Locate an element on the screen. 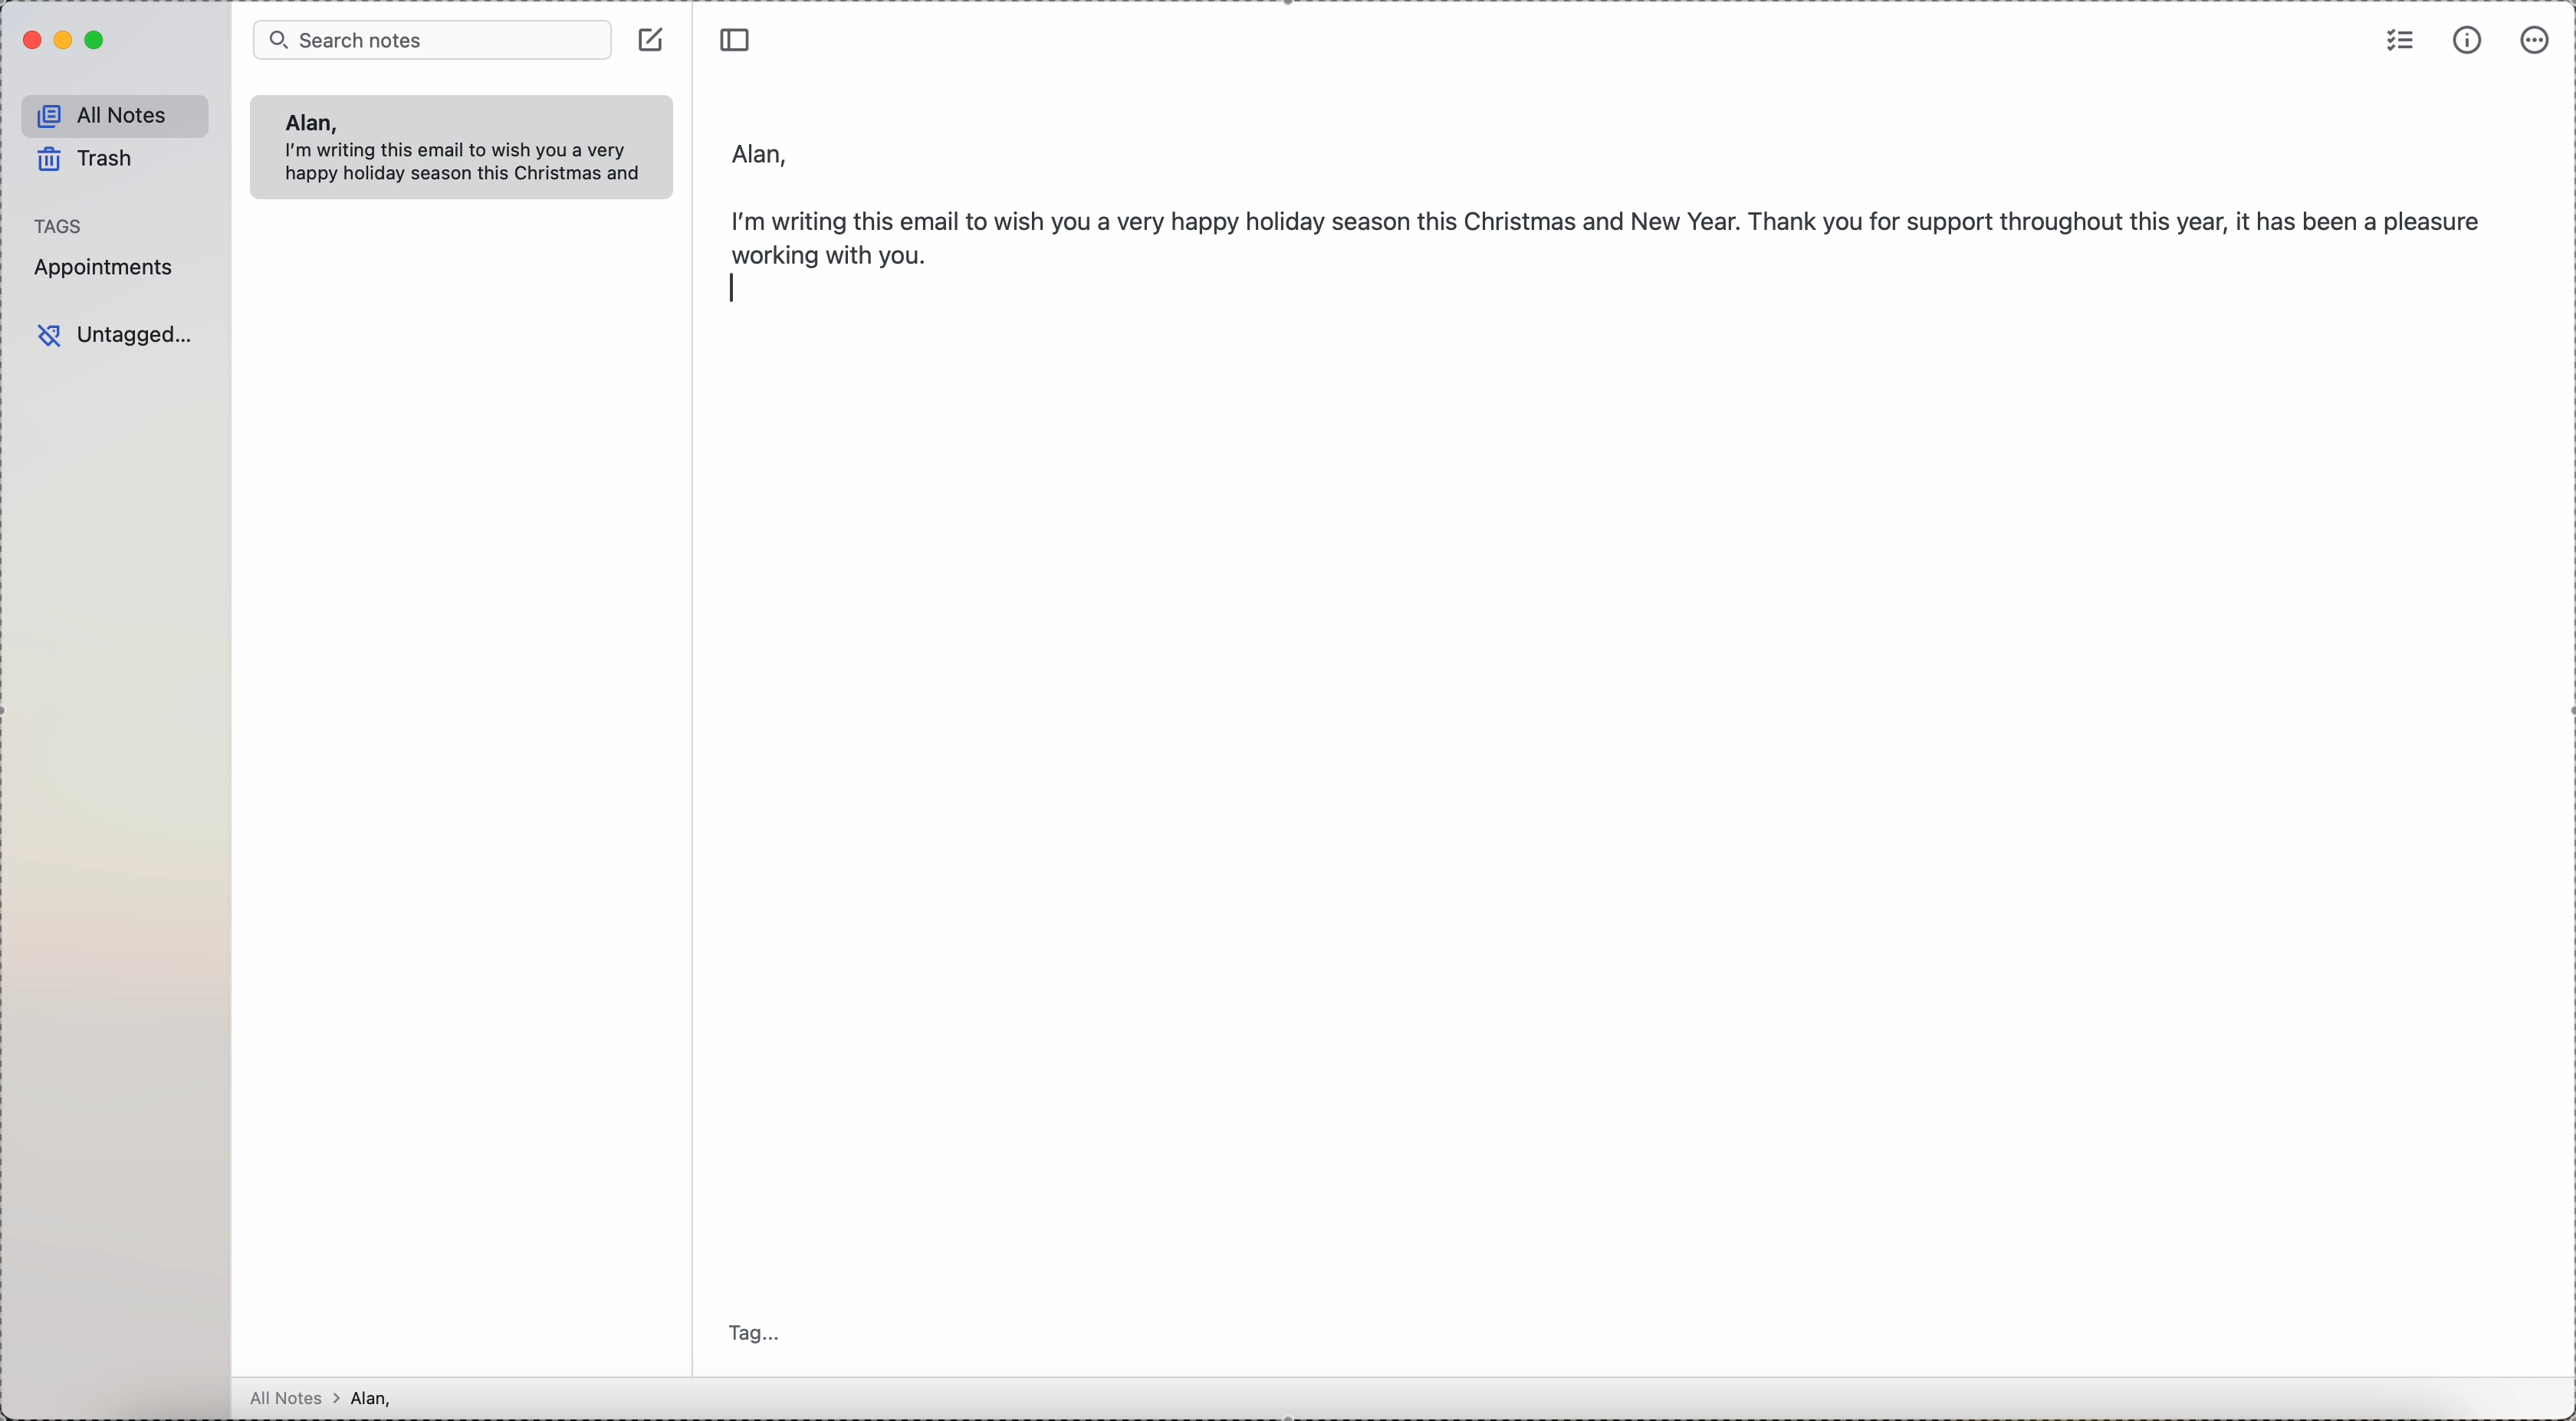  untagged is located at coordinates (116, 336).